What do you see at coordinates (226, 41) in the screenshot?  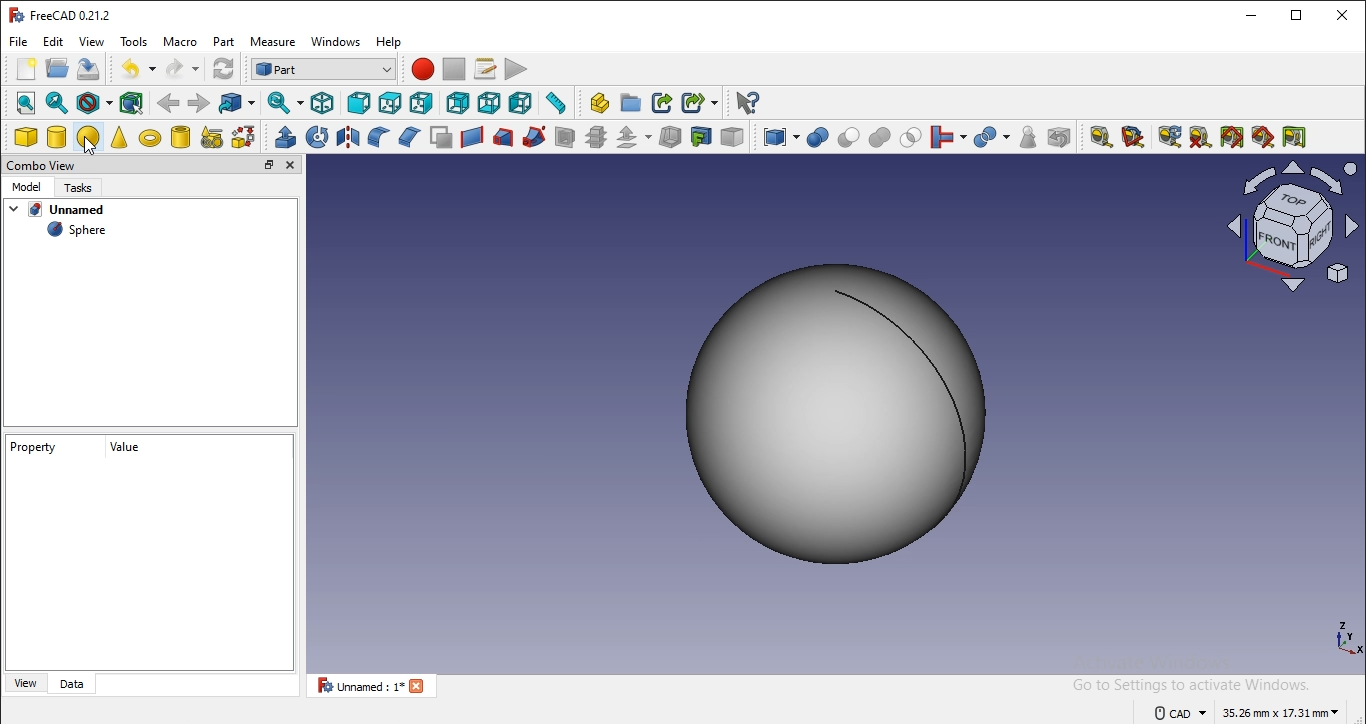 I see `part` at bounding box center [226, 41].